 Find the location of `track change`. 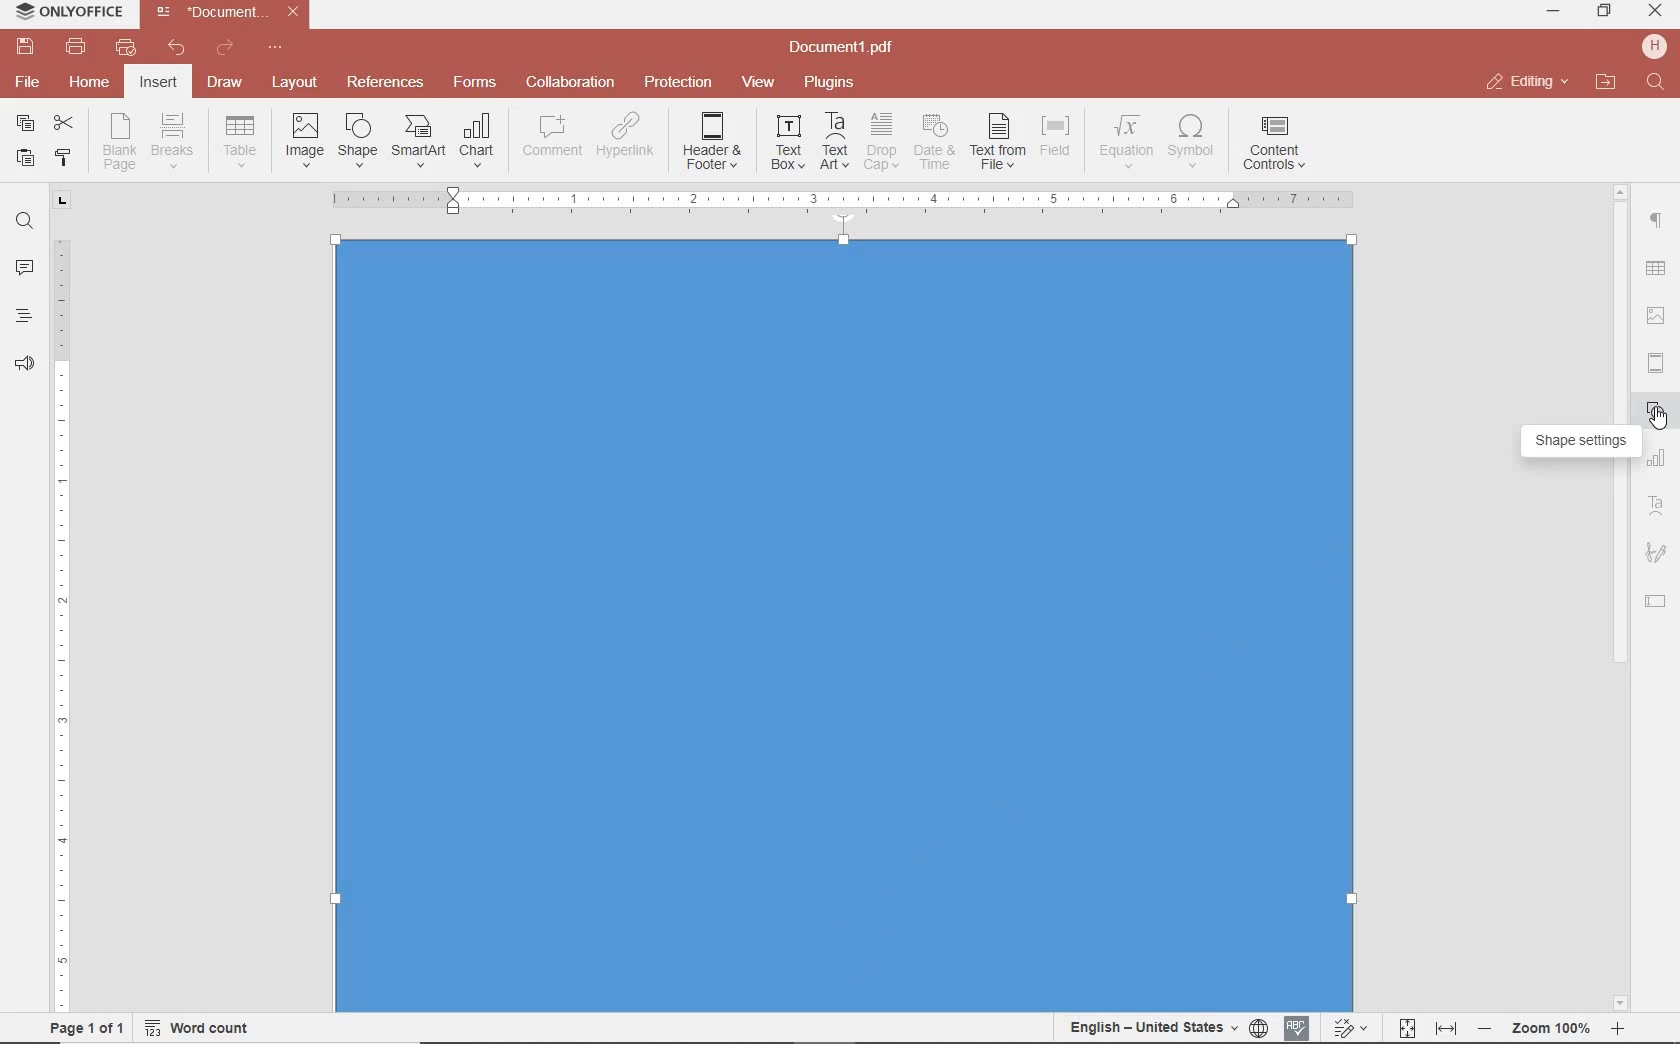

track change is located at coordinates (1348, 1029).